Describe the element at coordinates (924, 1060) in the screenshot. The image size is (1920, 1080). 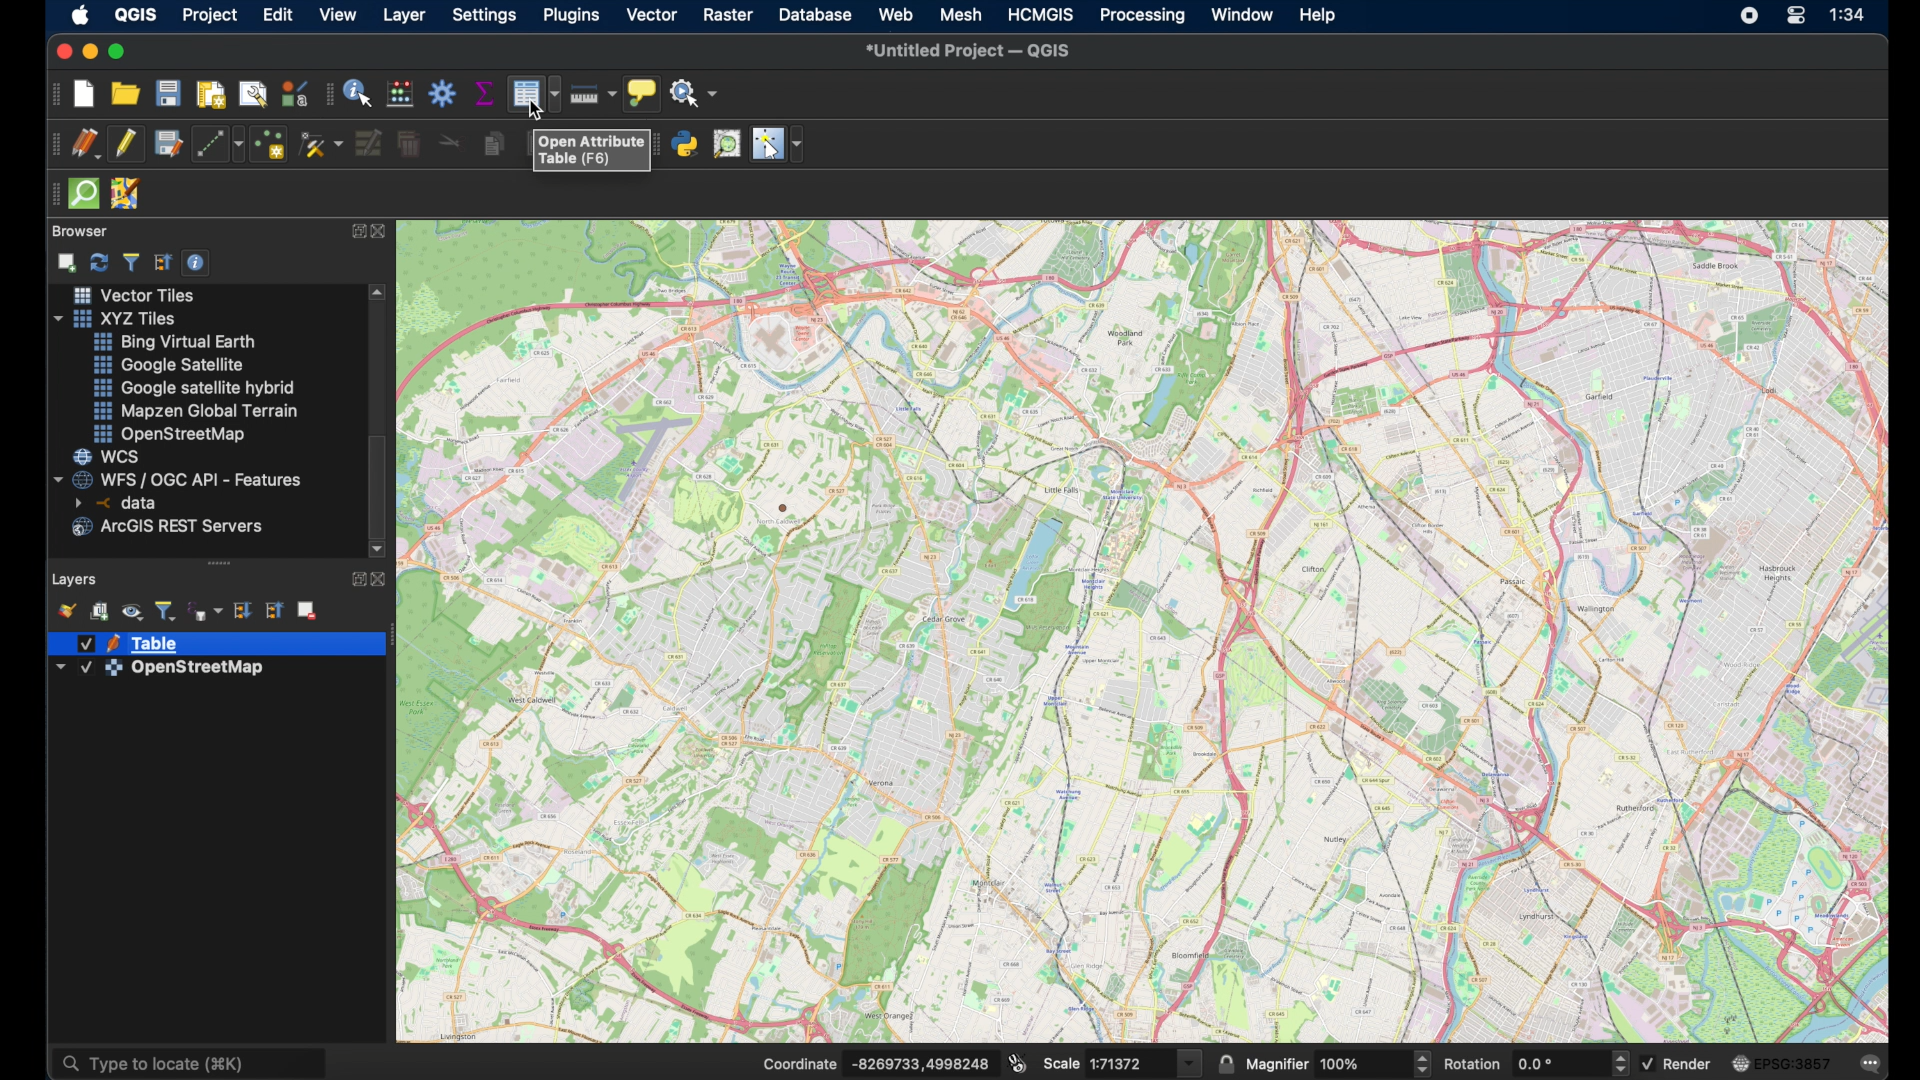
I see `coordinate value` at that location.